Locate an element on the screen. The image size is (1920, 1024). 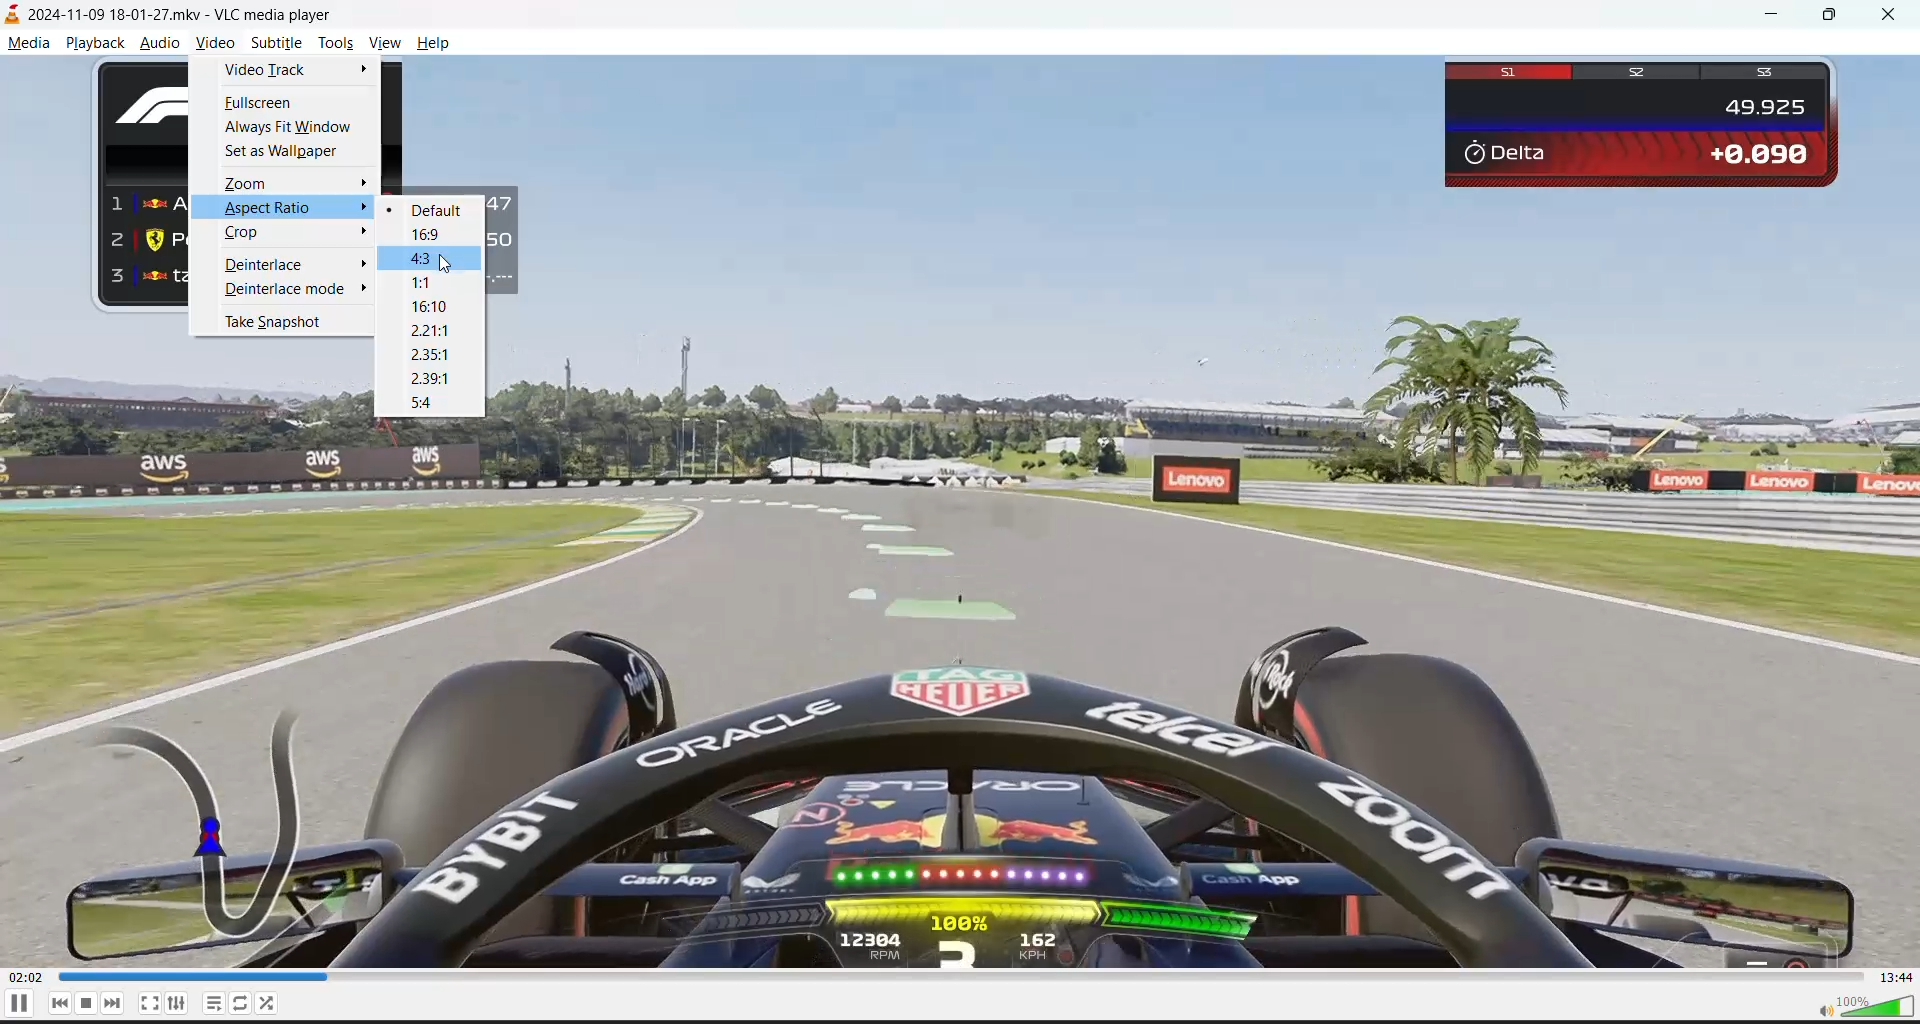
toggle loop is located at coordinates (241, 1002).